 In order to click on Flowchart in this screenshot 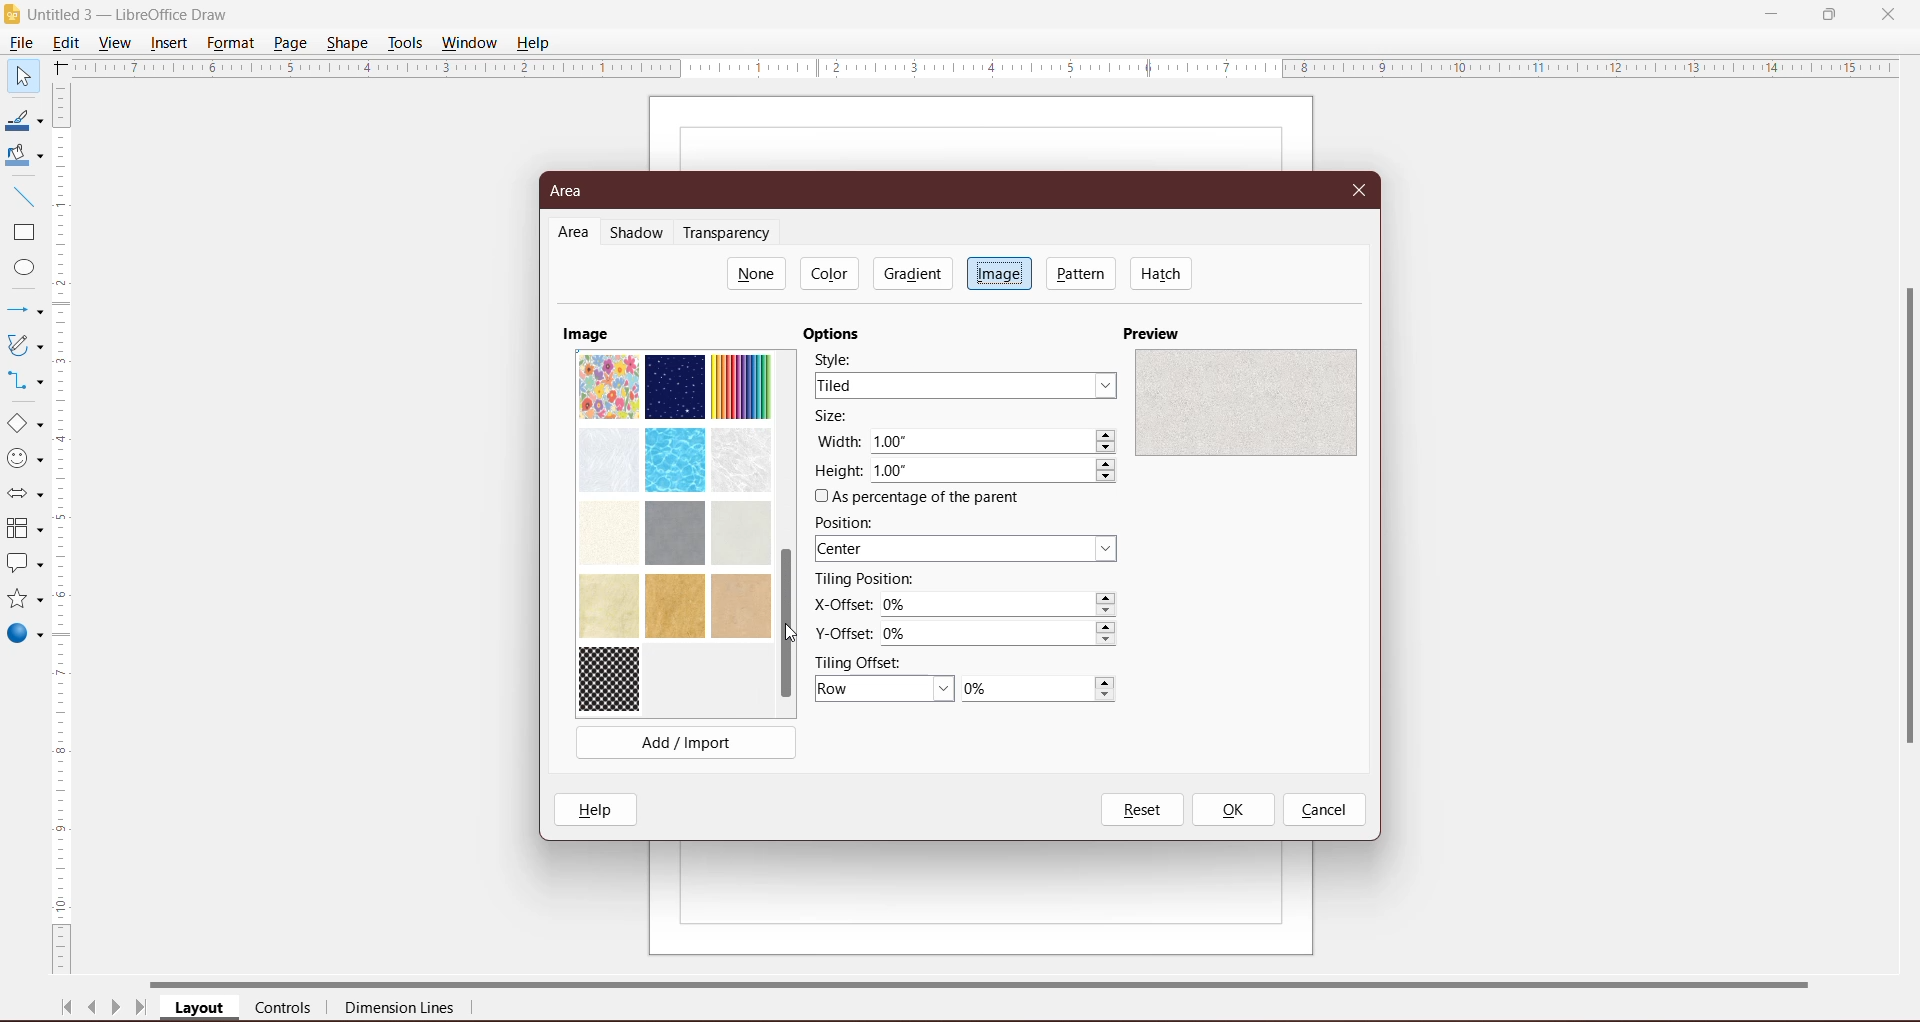, I will do `click(24, 530)`.